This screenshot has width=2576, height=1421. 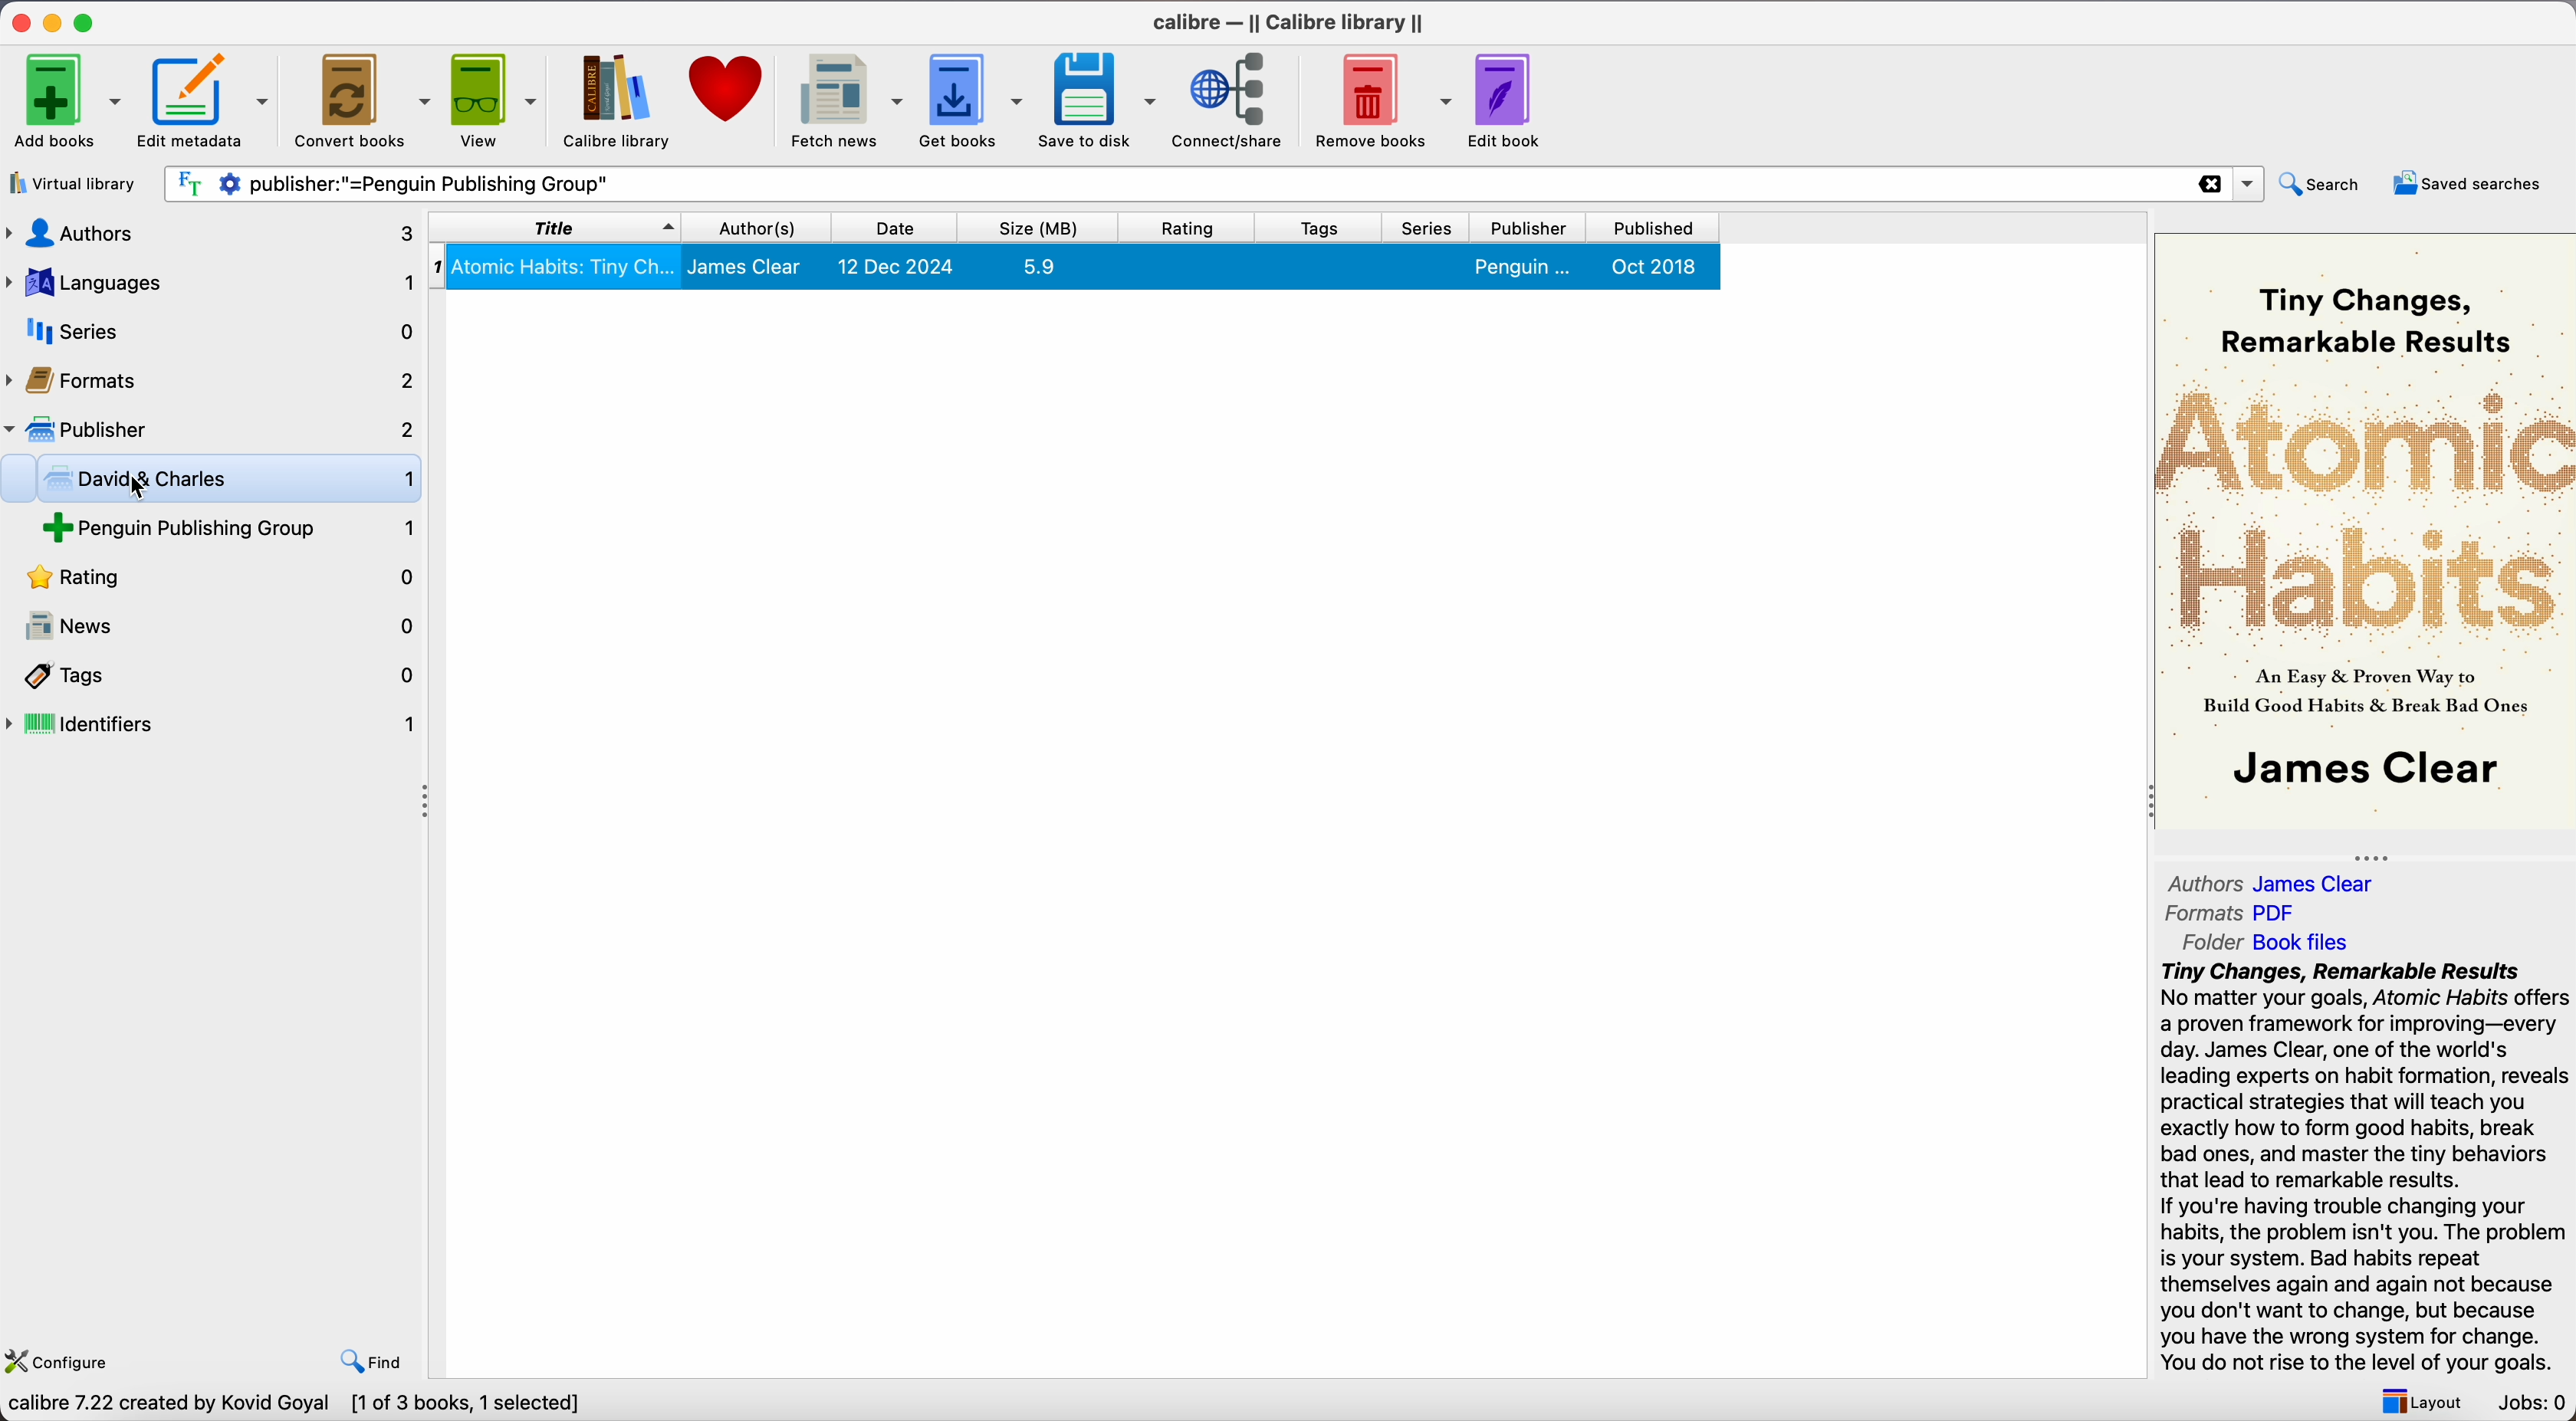 What do you see at coordinates (209, 331) in the screenshot?
I see `series` at bounding box center [209, 331].